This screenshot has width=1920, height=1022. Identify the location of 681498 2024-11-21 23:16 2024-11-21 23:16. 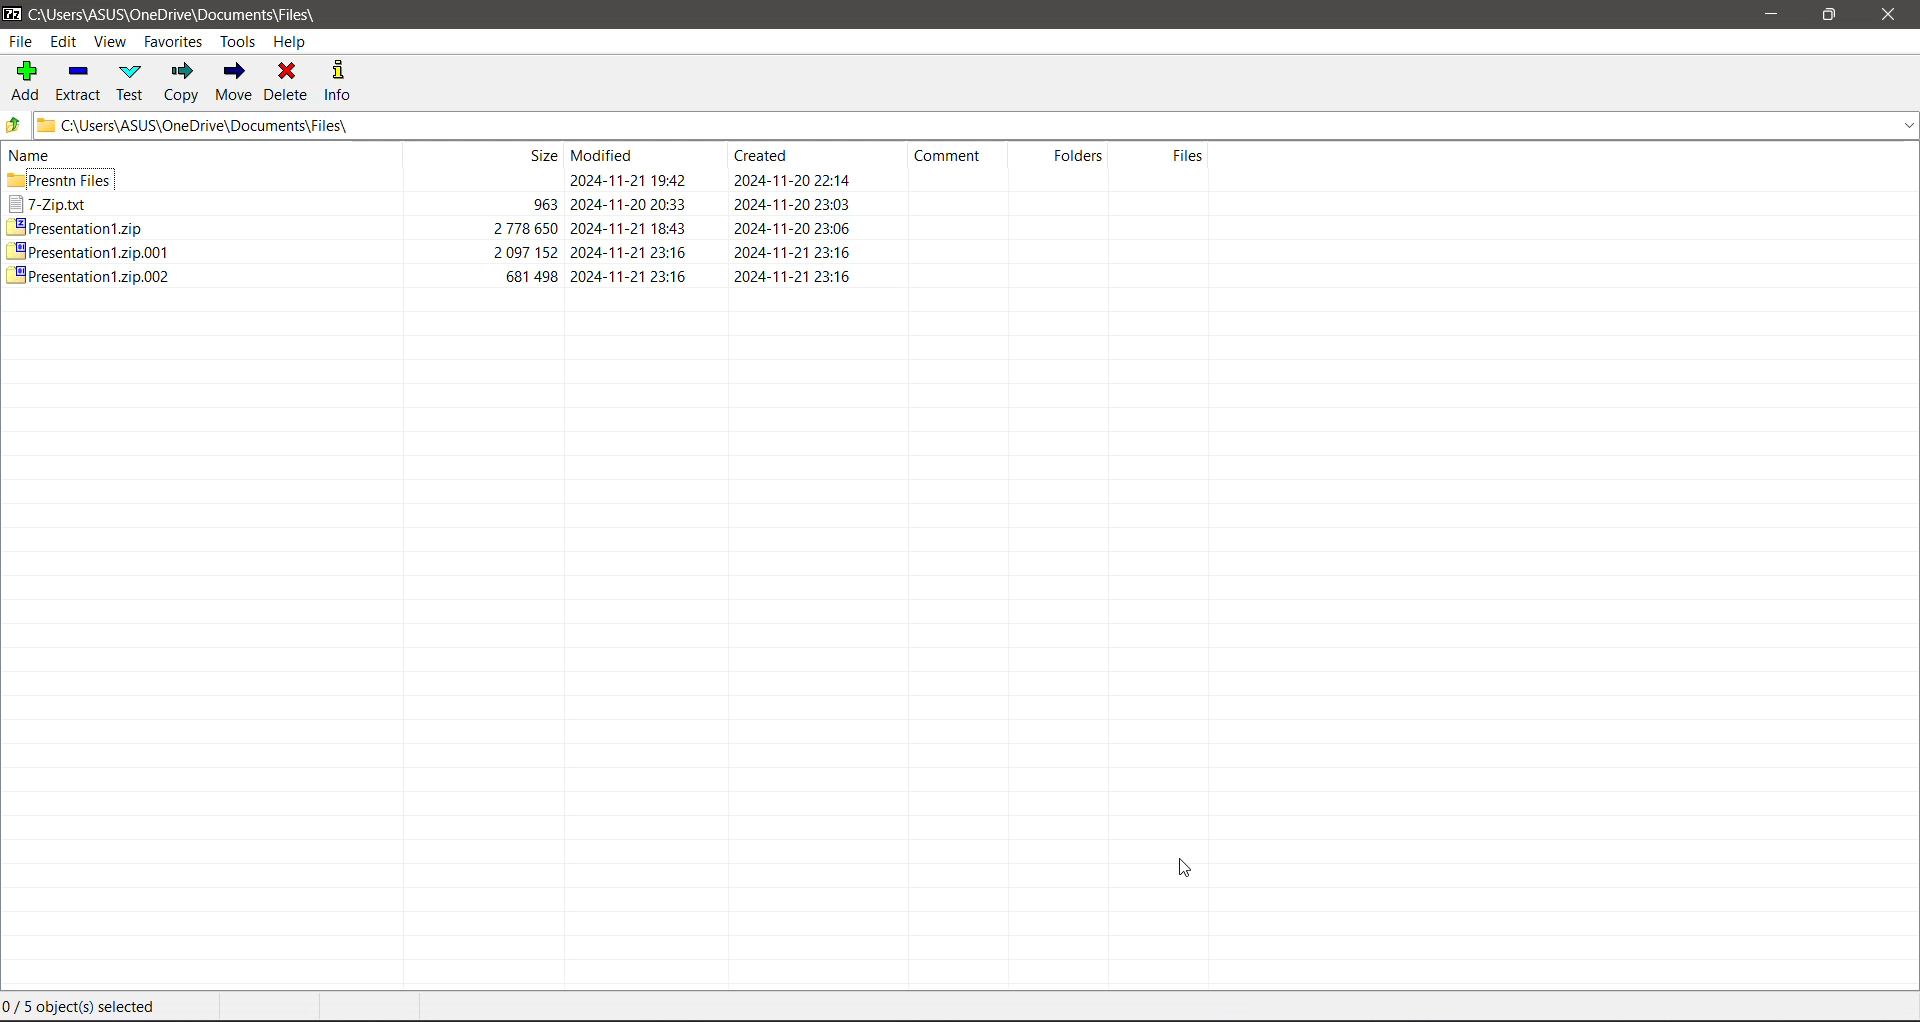
(687, 281).